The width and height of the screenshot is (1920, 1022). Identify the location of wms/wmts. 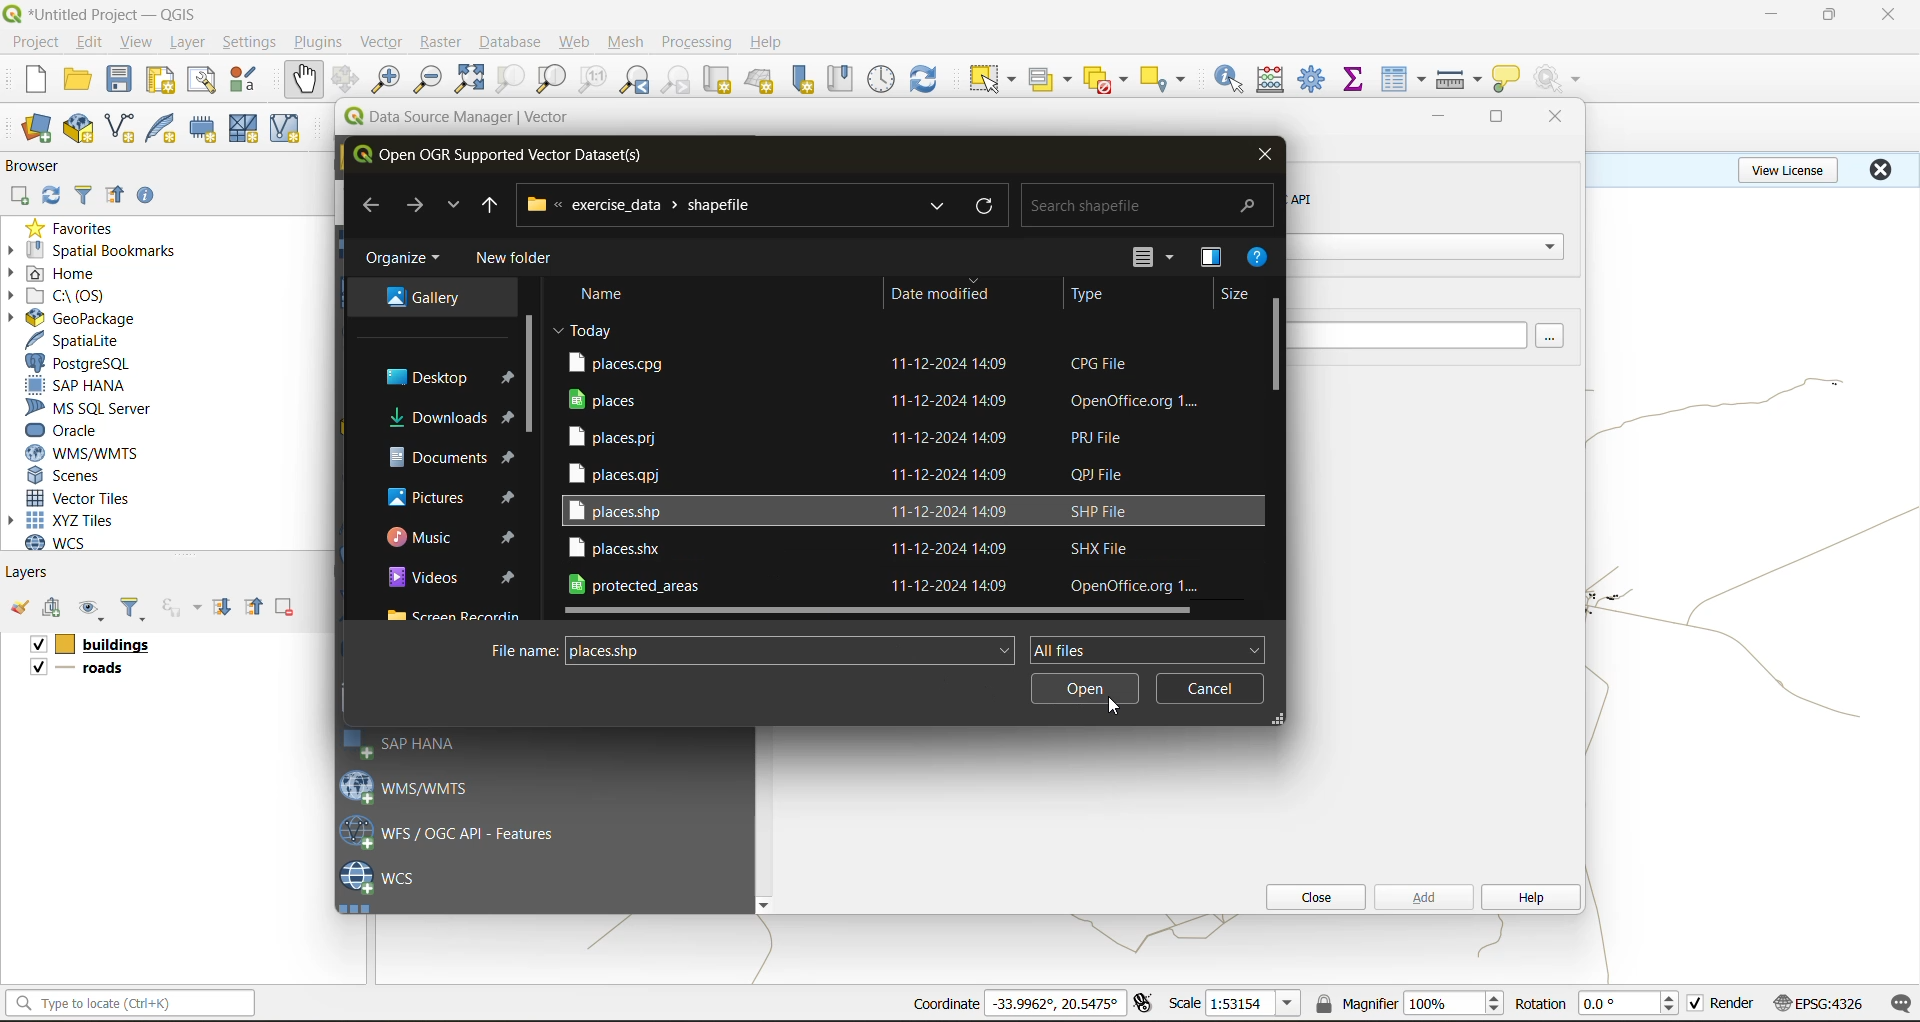
(415, 786).